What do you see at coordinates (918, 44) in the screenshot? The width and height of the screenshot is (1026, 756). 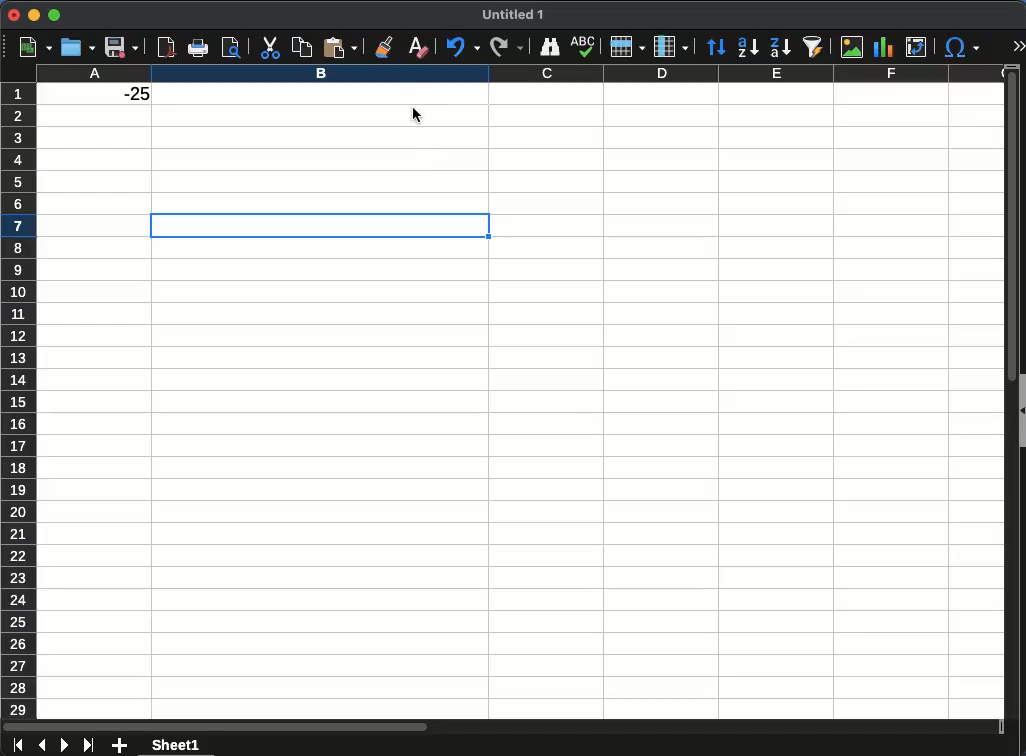 I see `pivot character` at bounding box center [918, 44].